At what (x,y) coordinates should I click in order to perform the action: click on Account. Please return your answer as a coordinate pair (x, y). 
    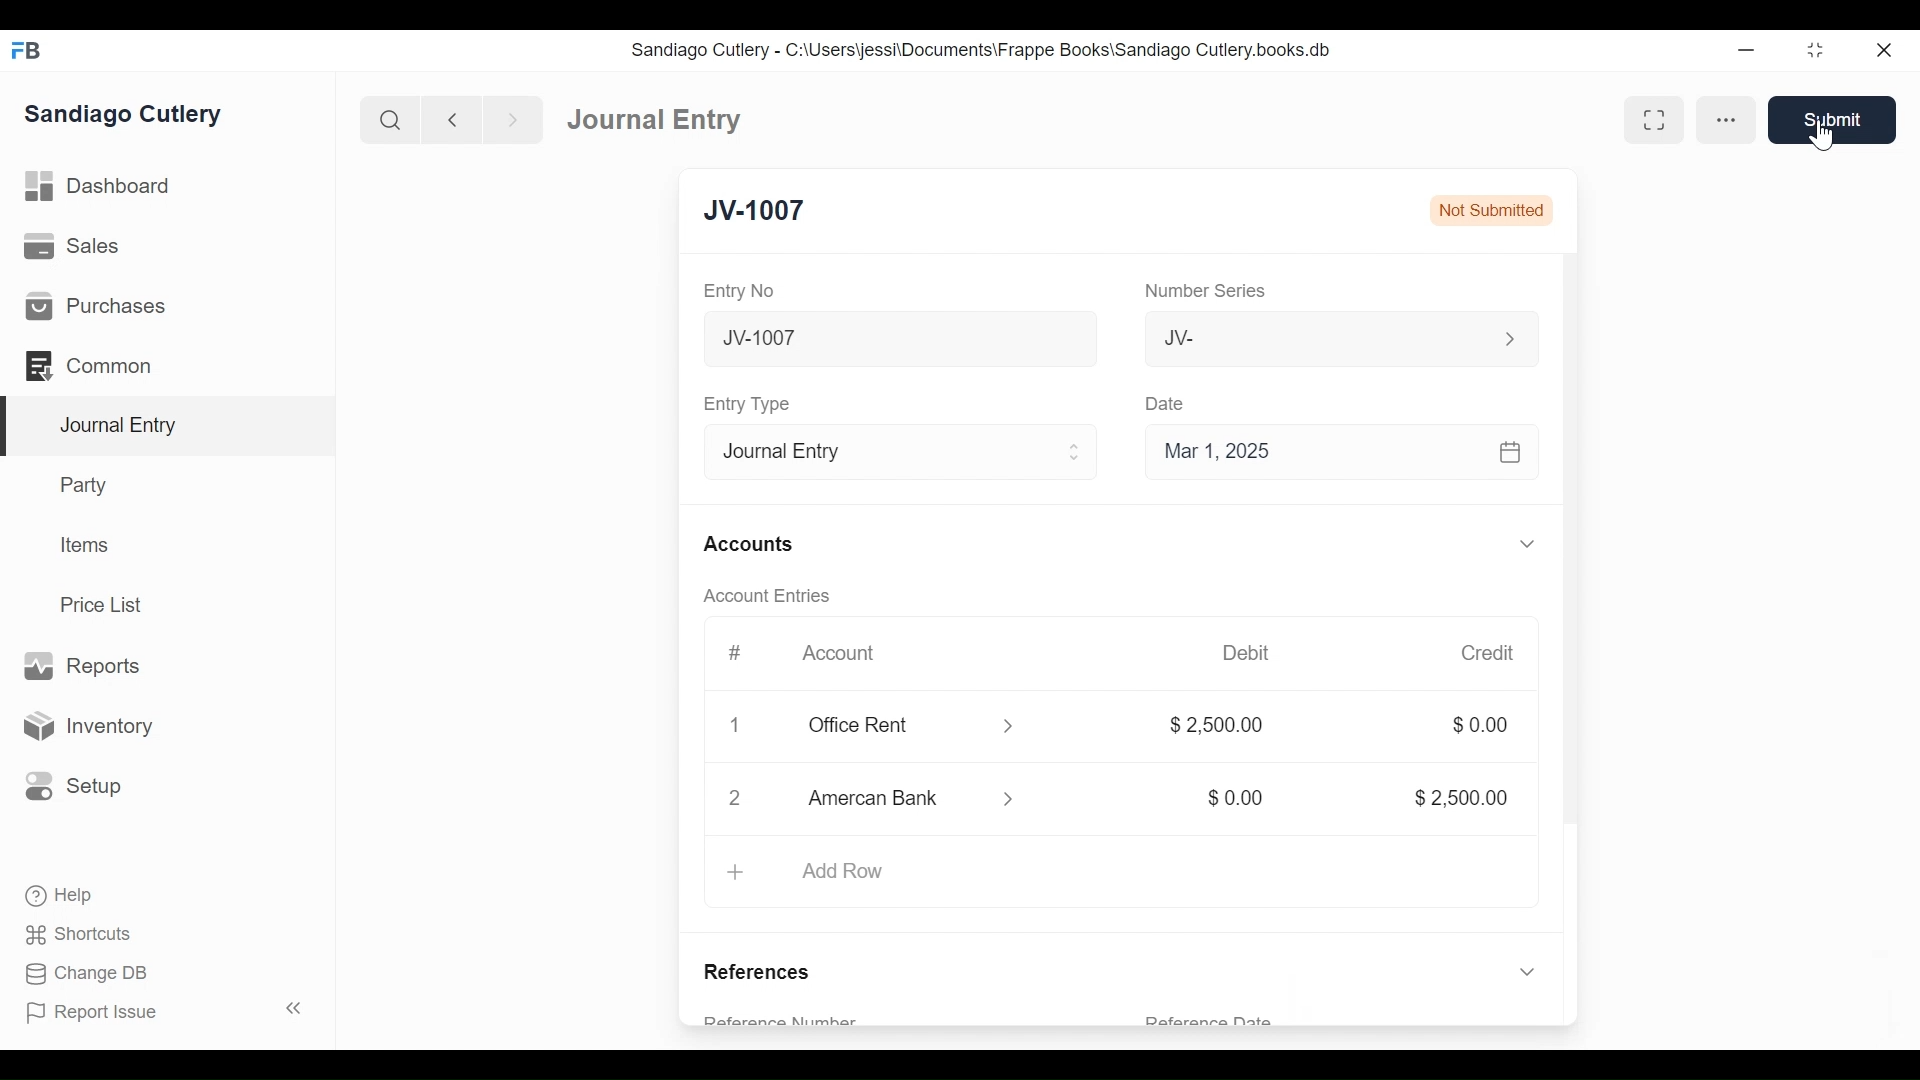
    Looking at the image, I should click on (838, 654).